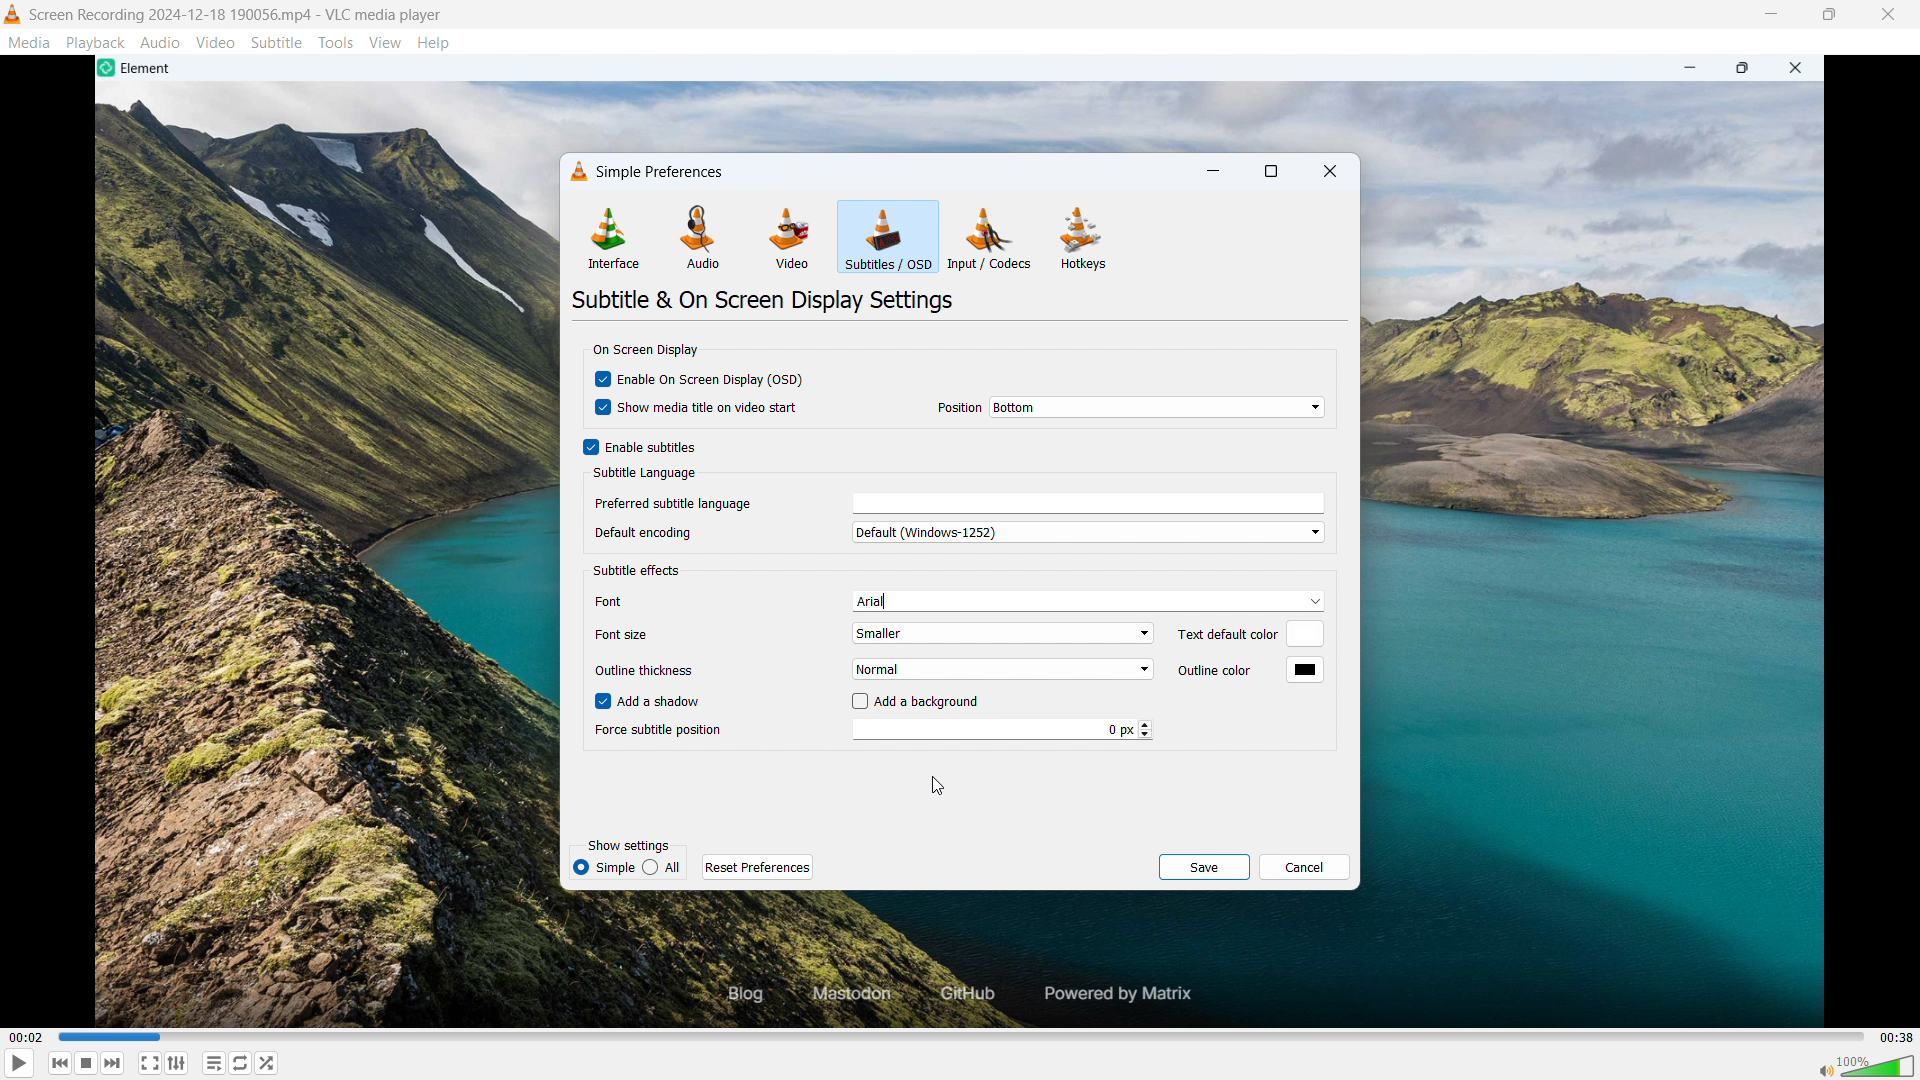 Image resolution: width=1920 pixels, height=1080 pixels. I want to click on on screen display, so click(644, 349).